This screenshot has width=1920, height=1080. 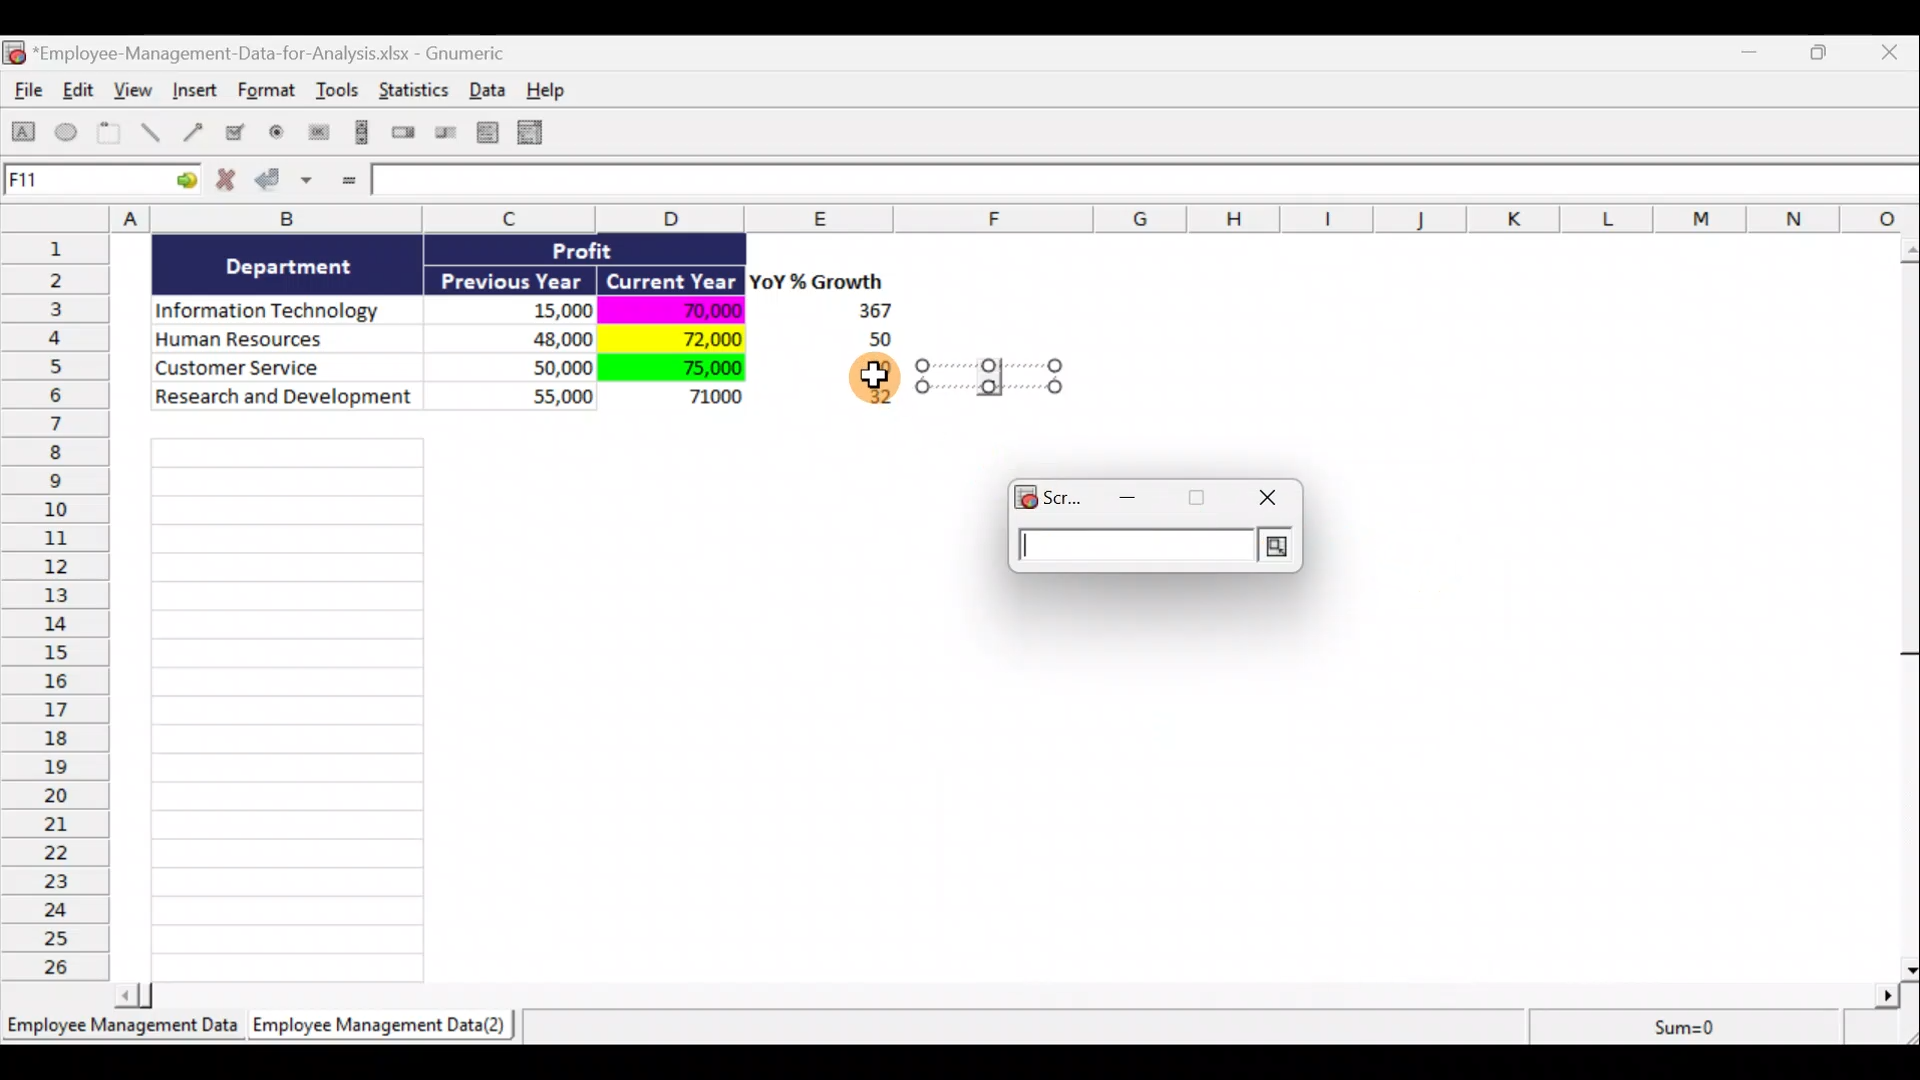 What do you see at coordinates (1147, 184) in the screenshot?
I see `Formula bar` at bounding box center [1147, 184].